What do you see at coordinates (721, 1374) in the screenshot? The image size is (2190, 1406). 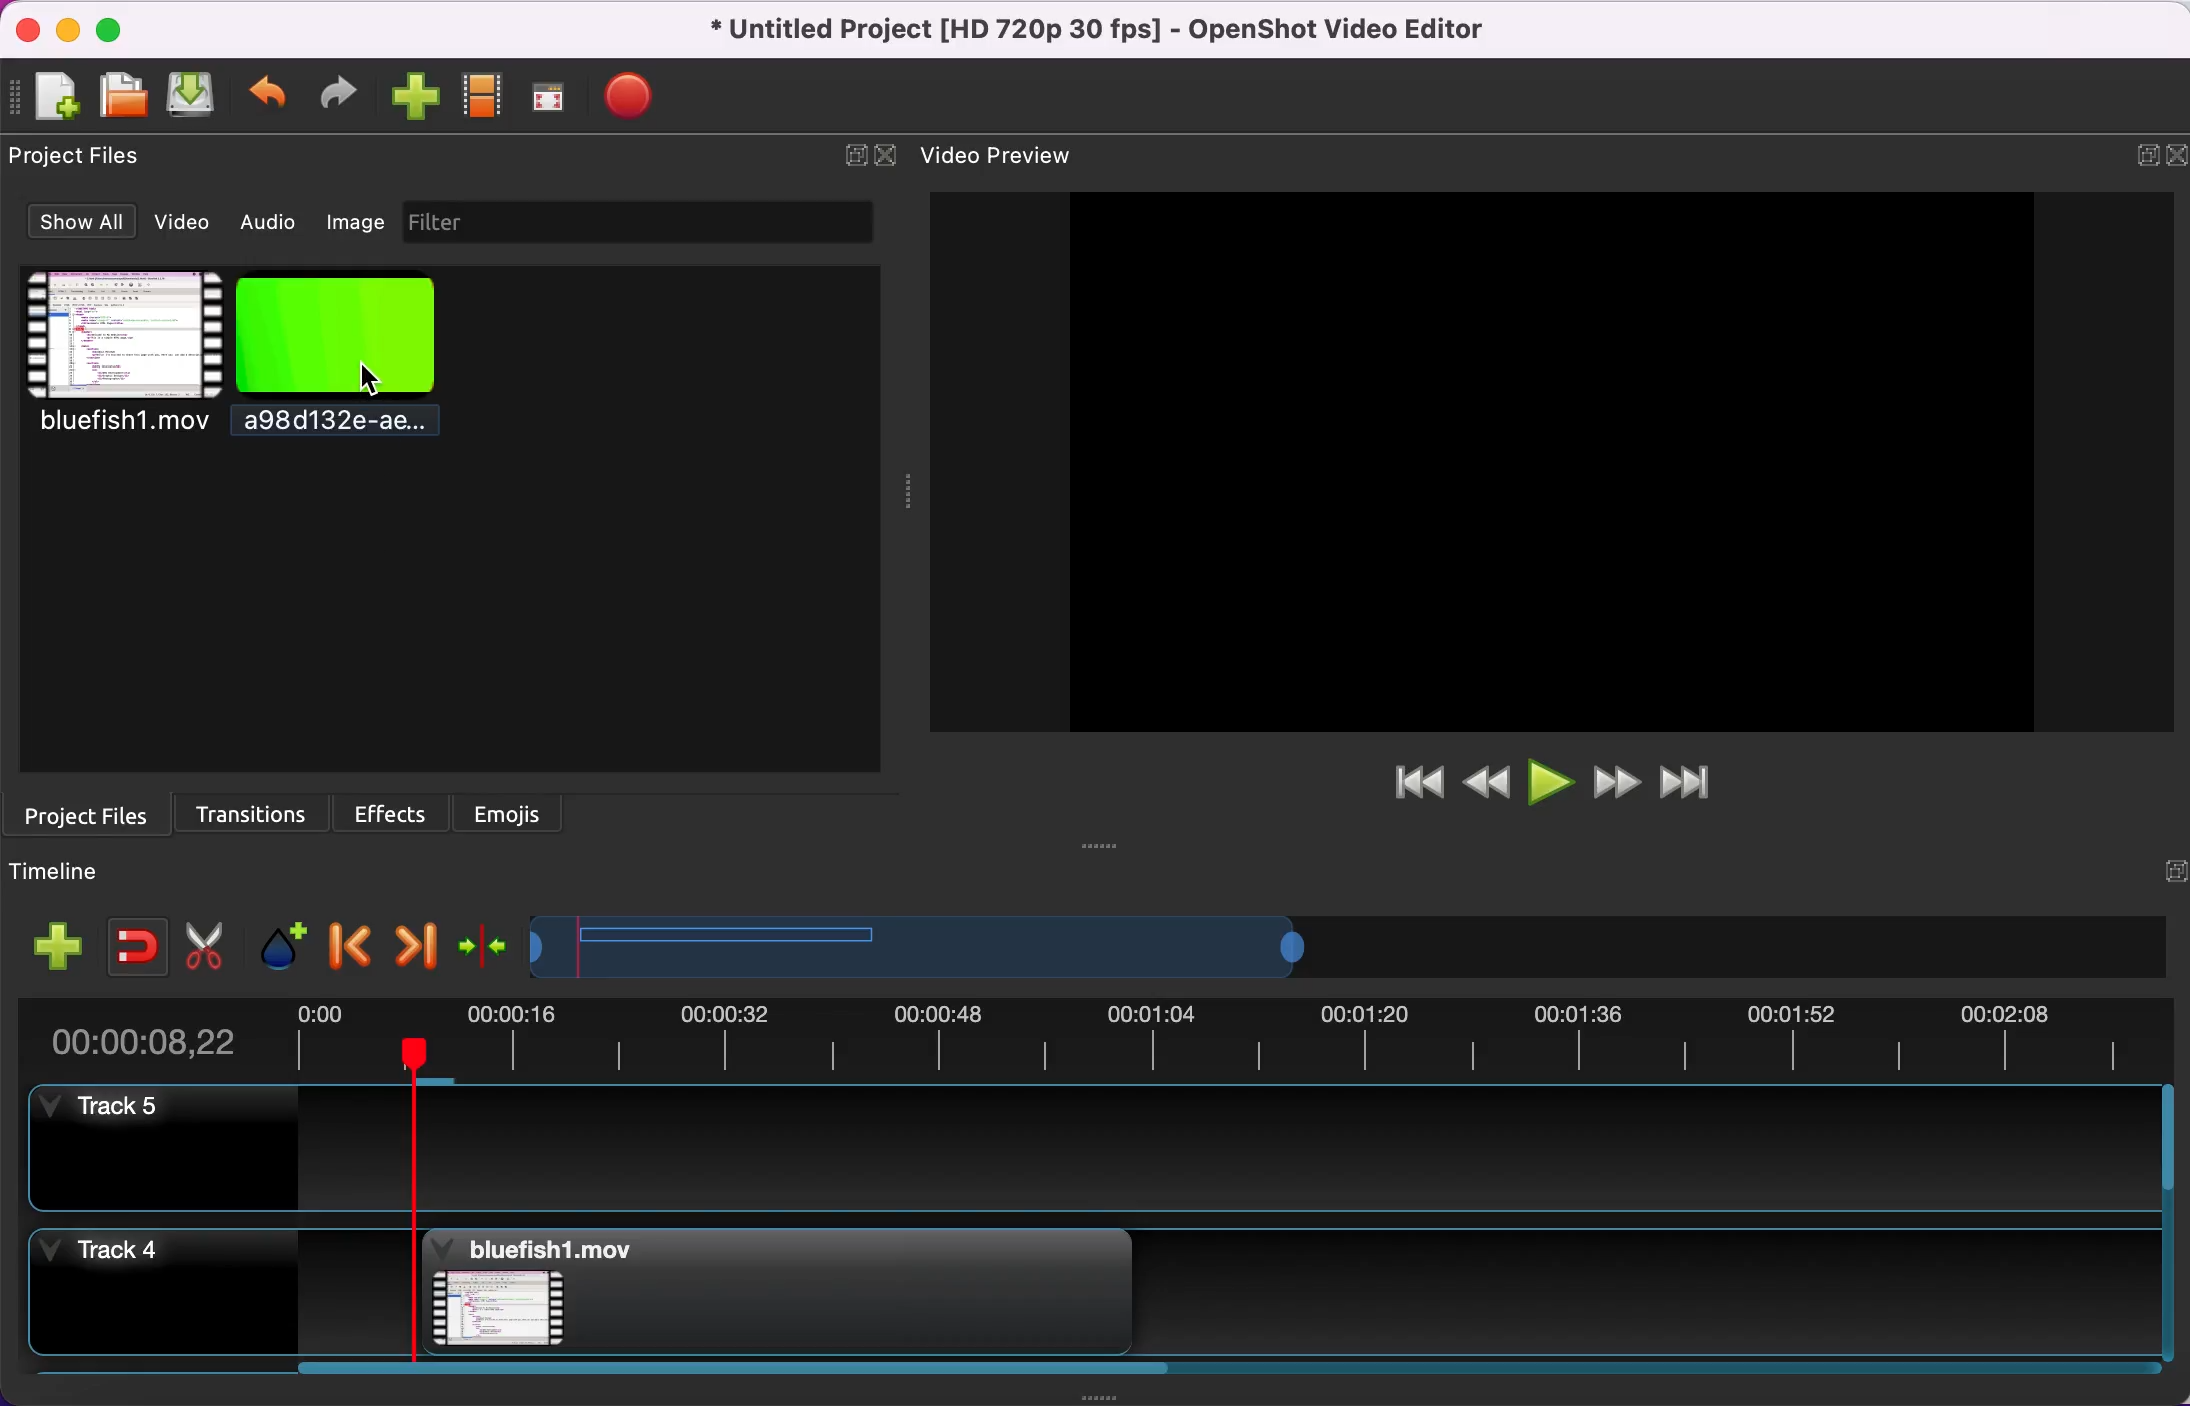 I see `scroll bar` at bounding box center [721, 1374].